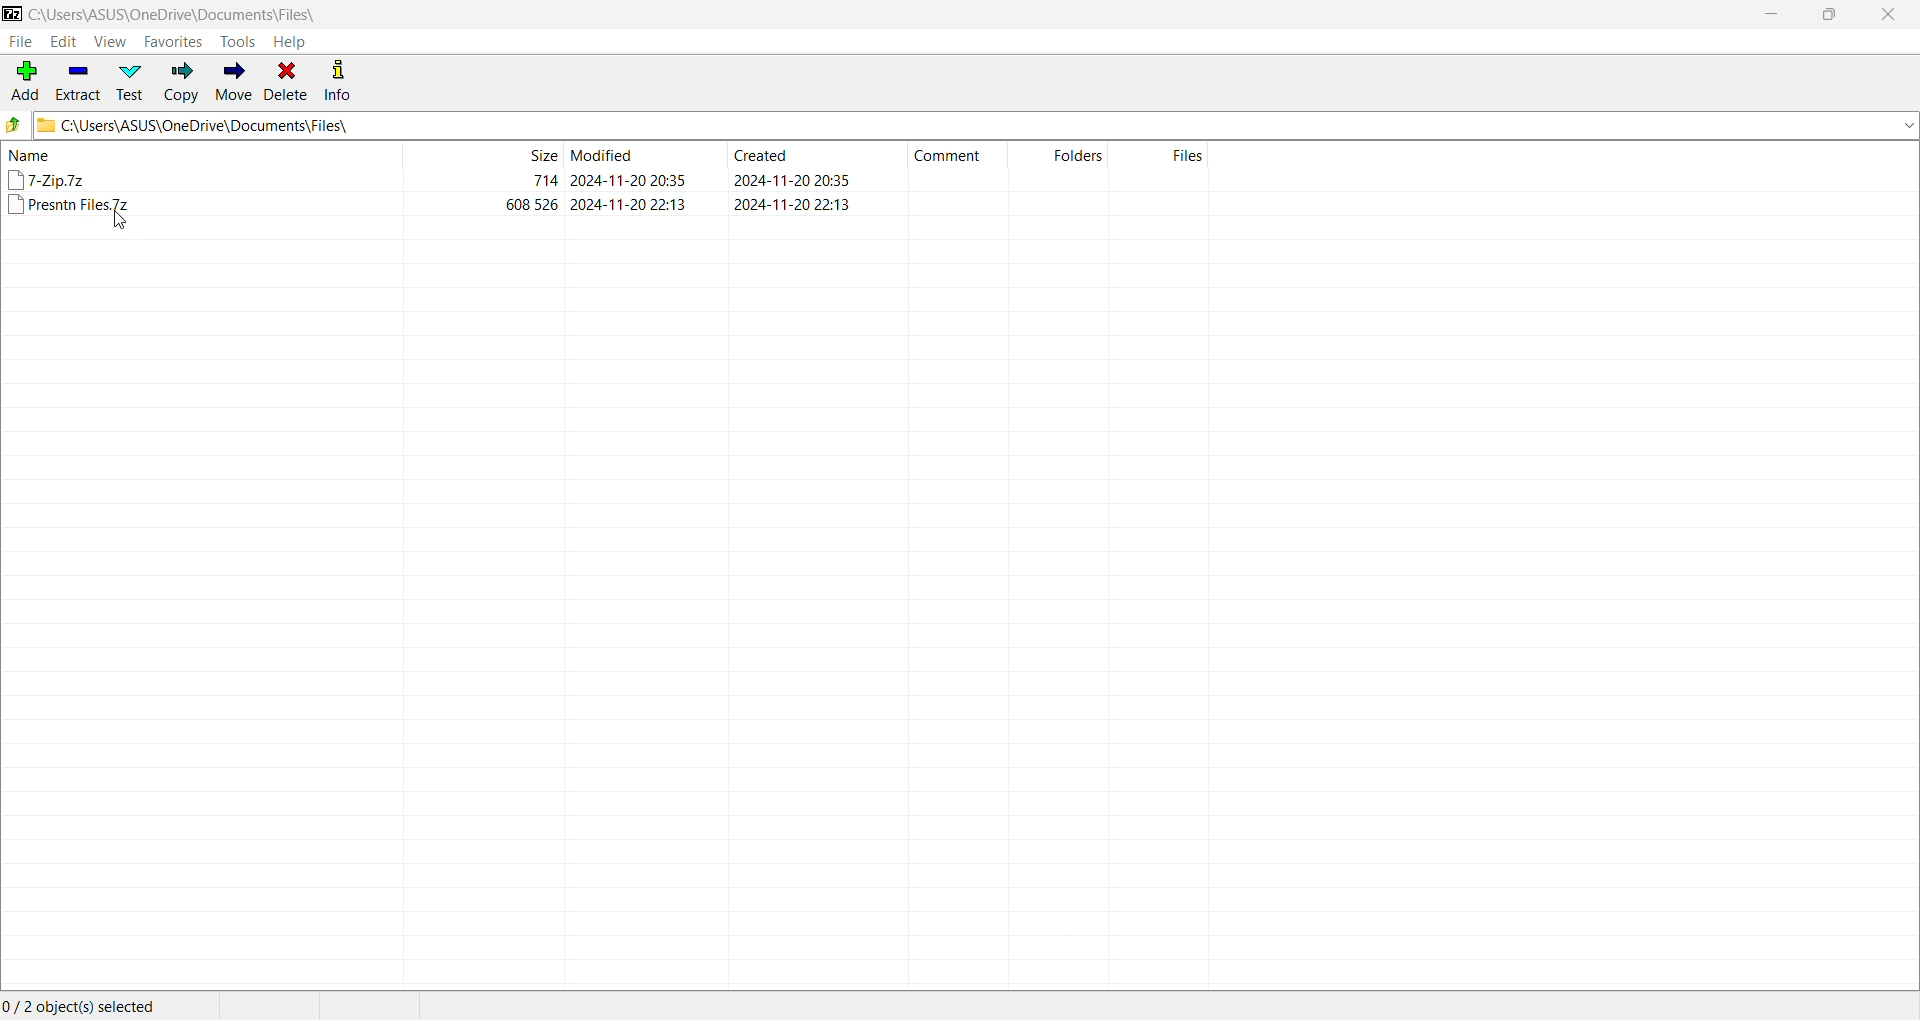  I want to click on size, so click(533, 204).